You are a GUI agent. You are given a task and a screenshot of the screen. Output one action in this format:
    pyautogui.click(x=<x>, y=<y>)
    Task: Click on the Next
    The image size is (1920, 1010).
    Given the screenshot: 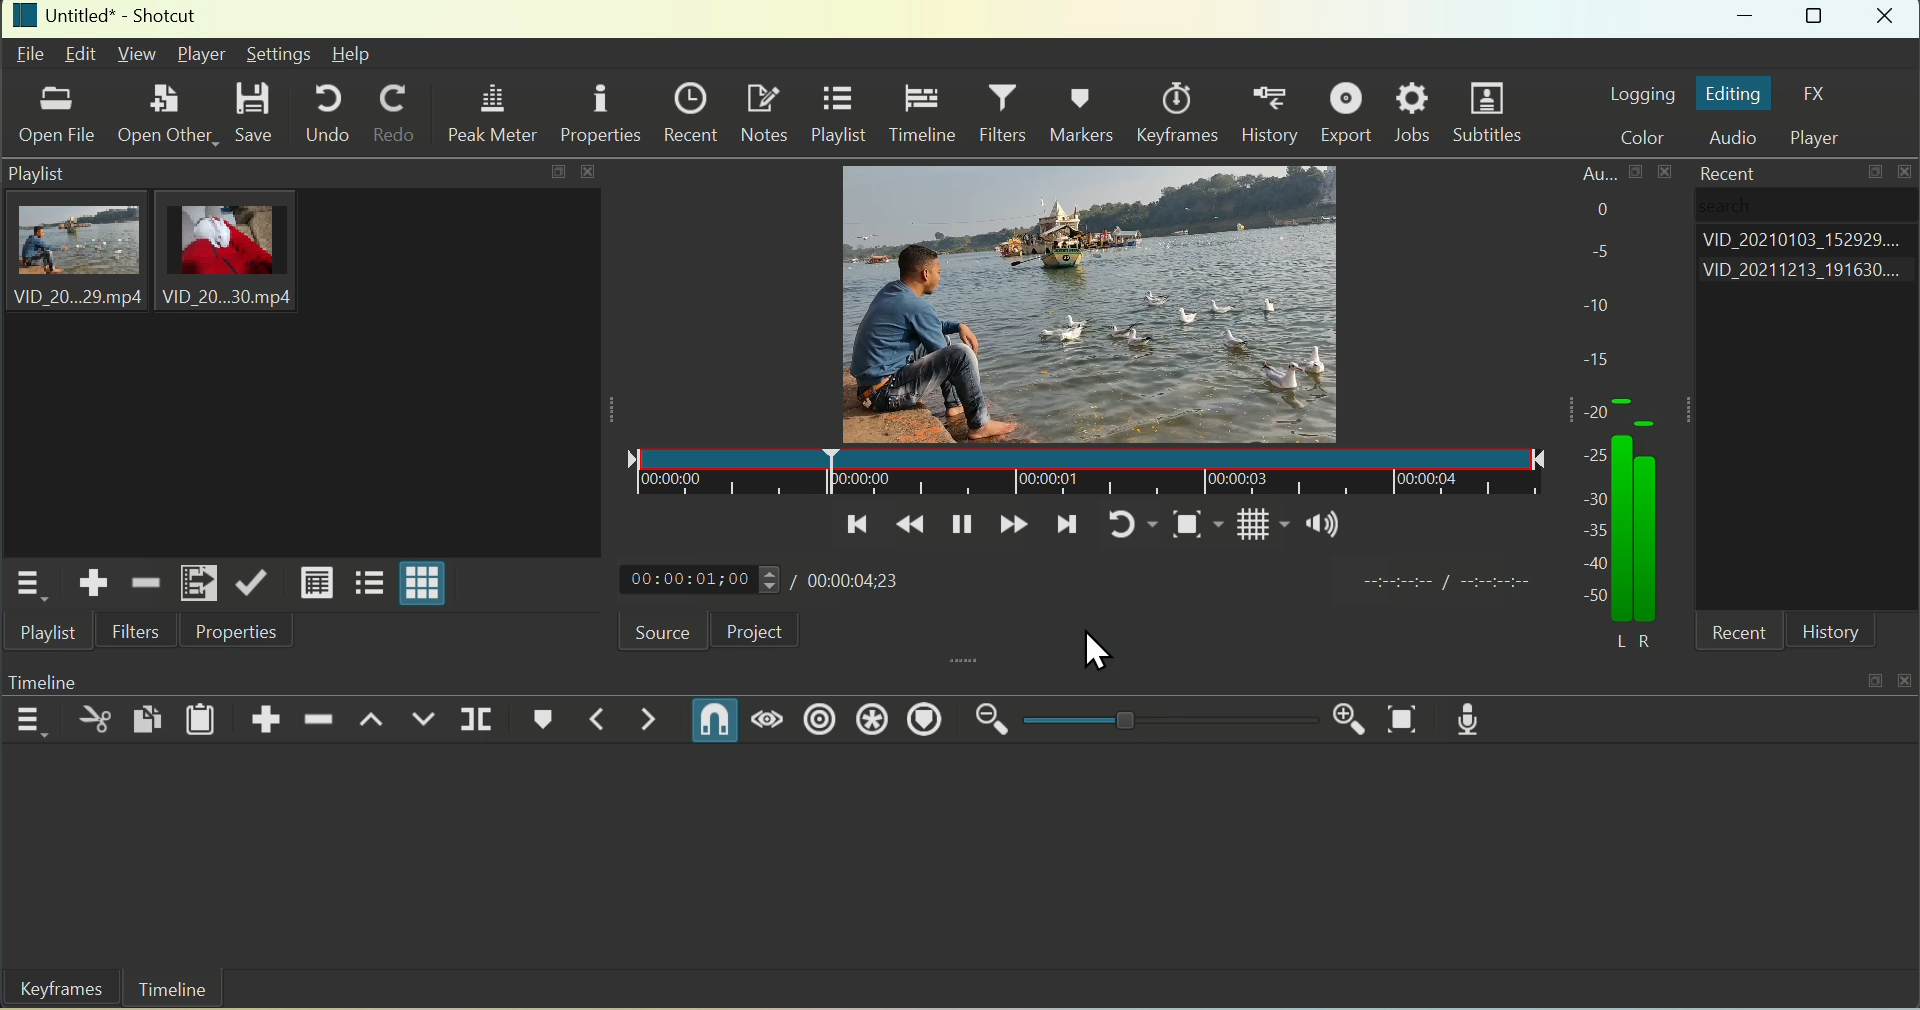 What is the action you would take?
    pyautogui.click(x=1067, y=530)
    